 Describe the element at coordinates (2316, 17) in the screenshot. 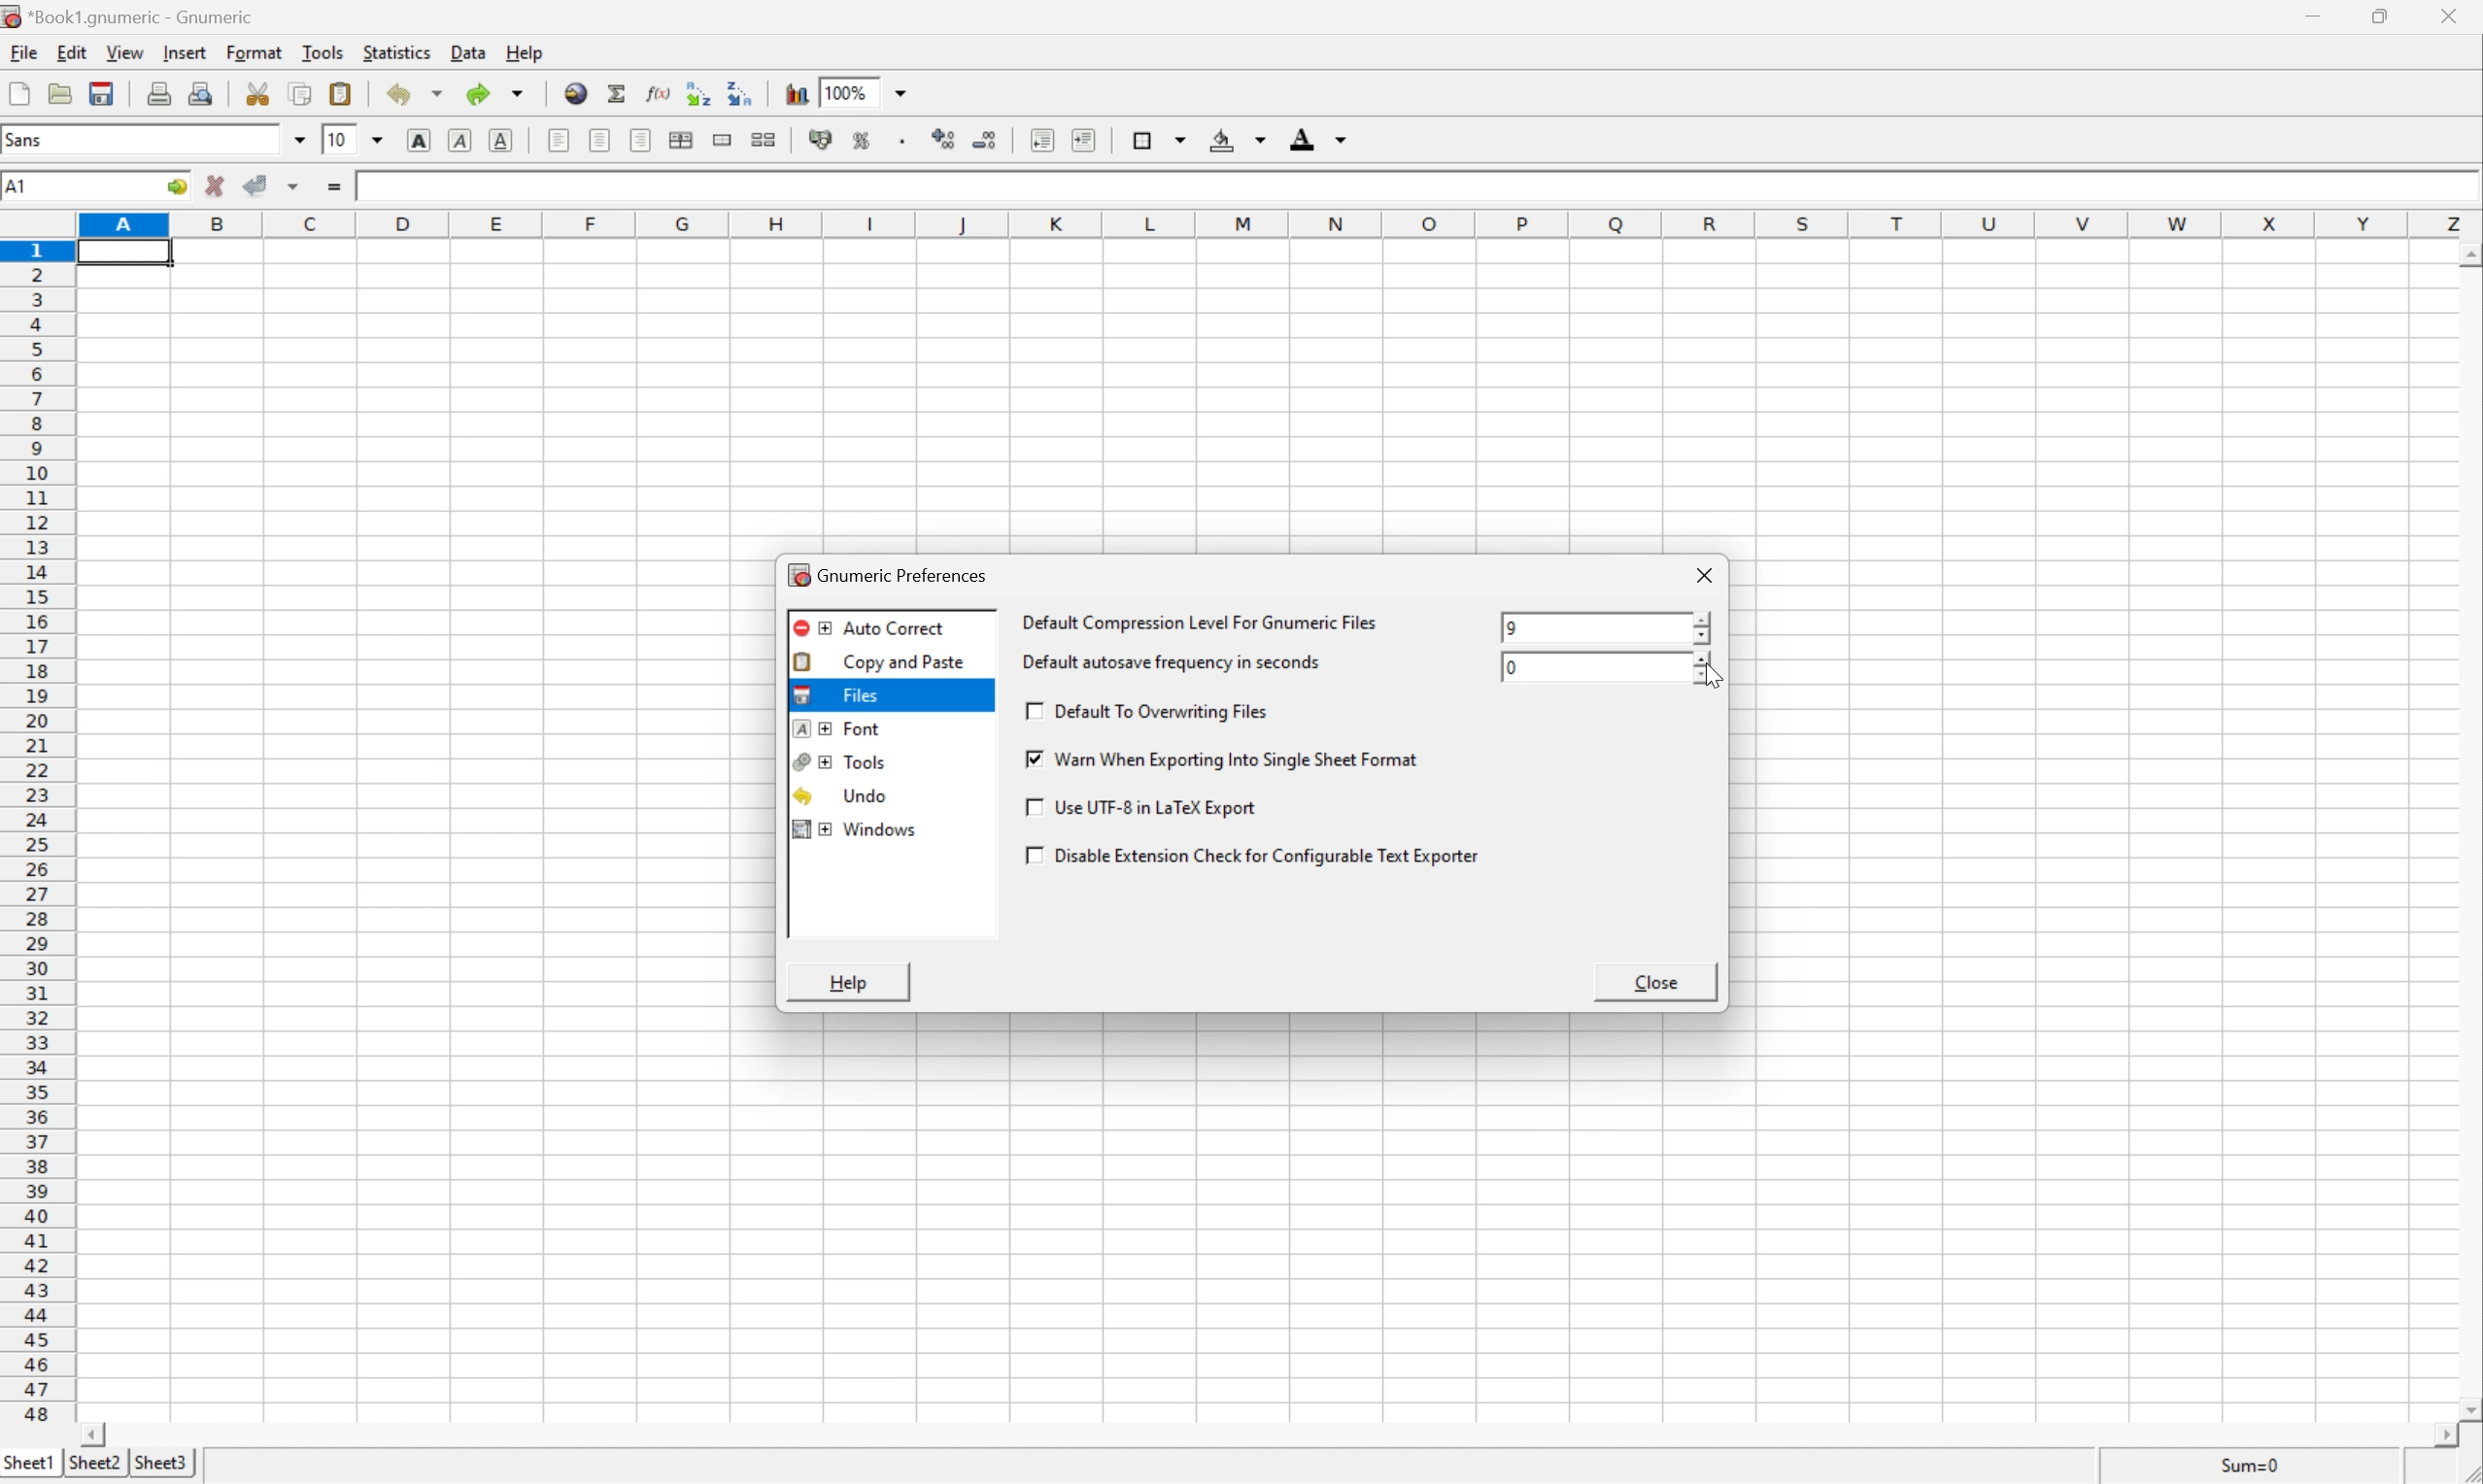

I see `minimize` at that location.